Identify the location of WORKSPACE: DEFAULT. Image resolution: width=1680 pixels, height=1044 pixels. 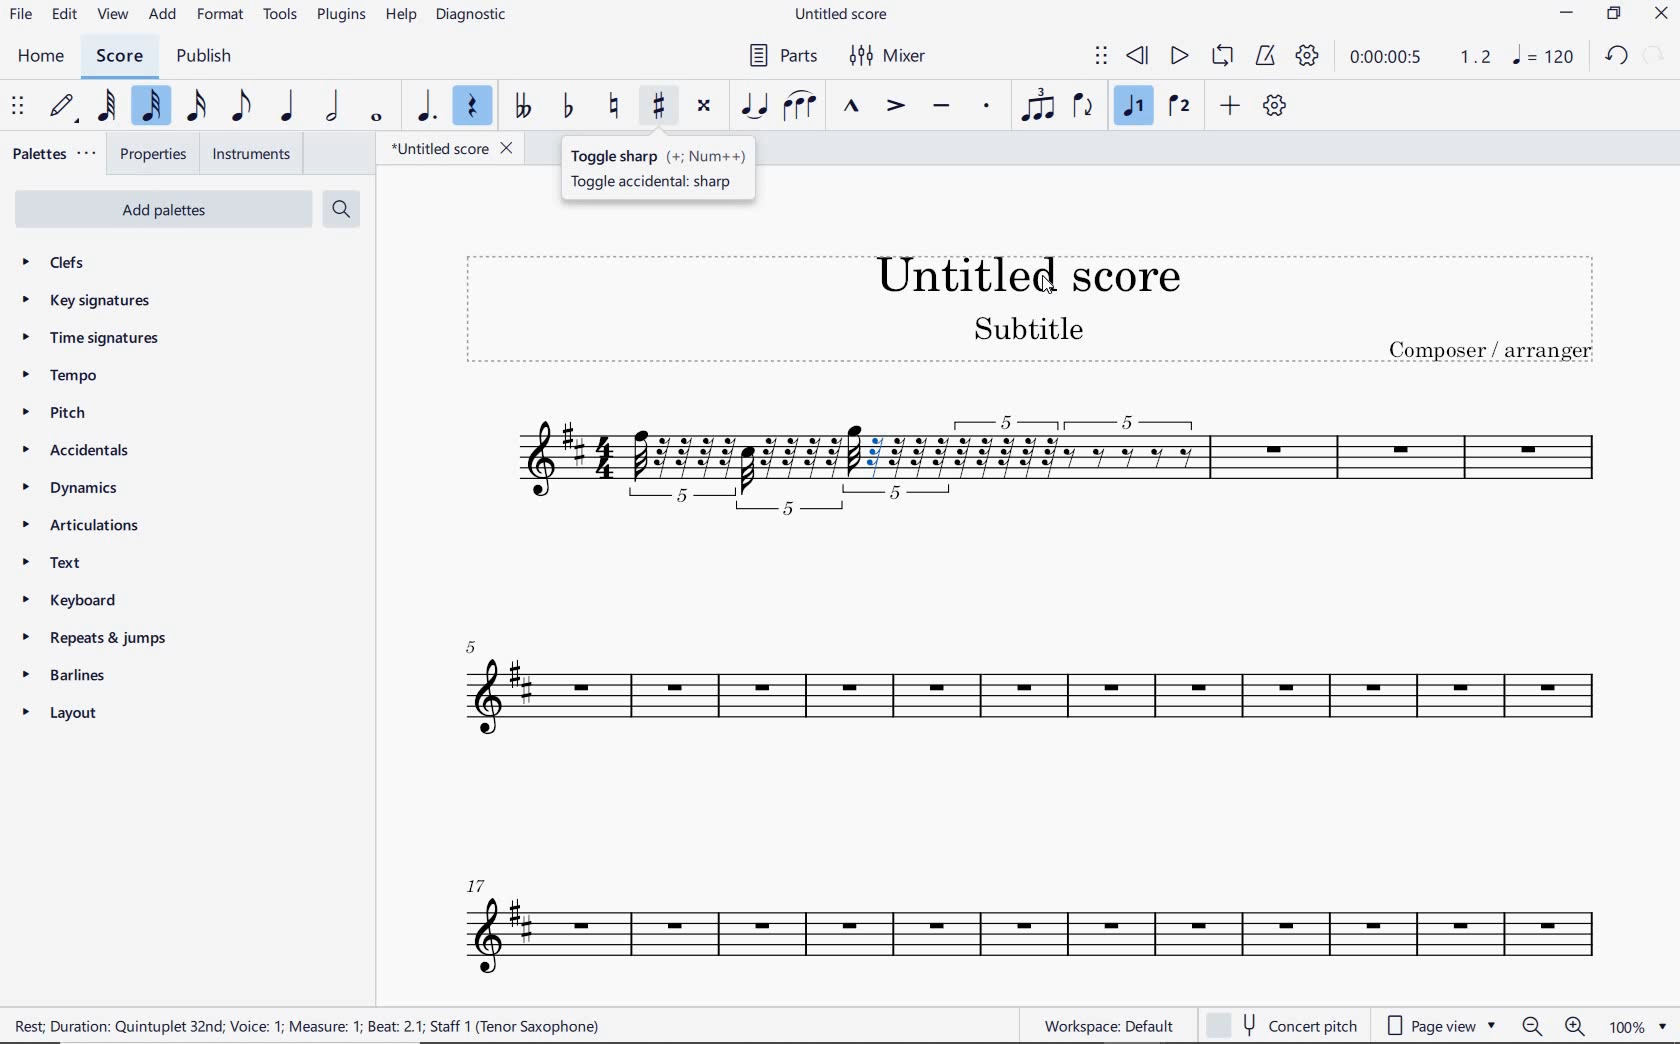
(1113, 1025).